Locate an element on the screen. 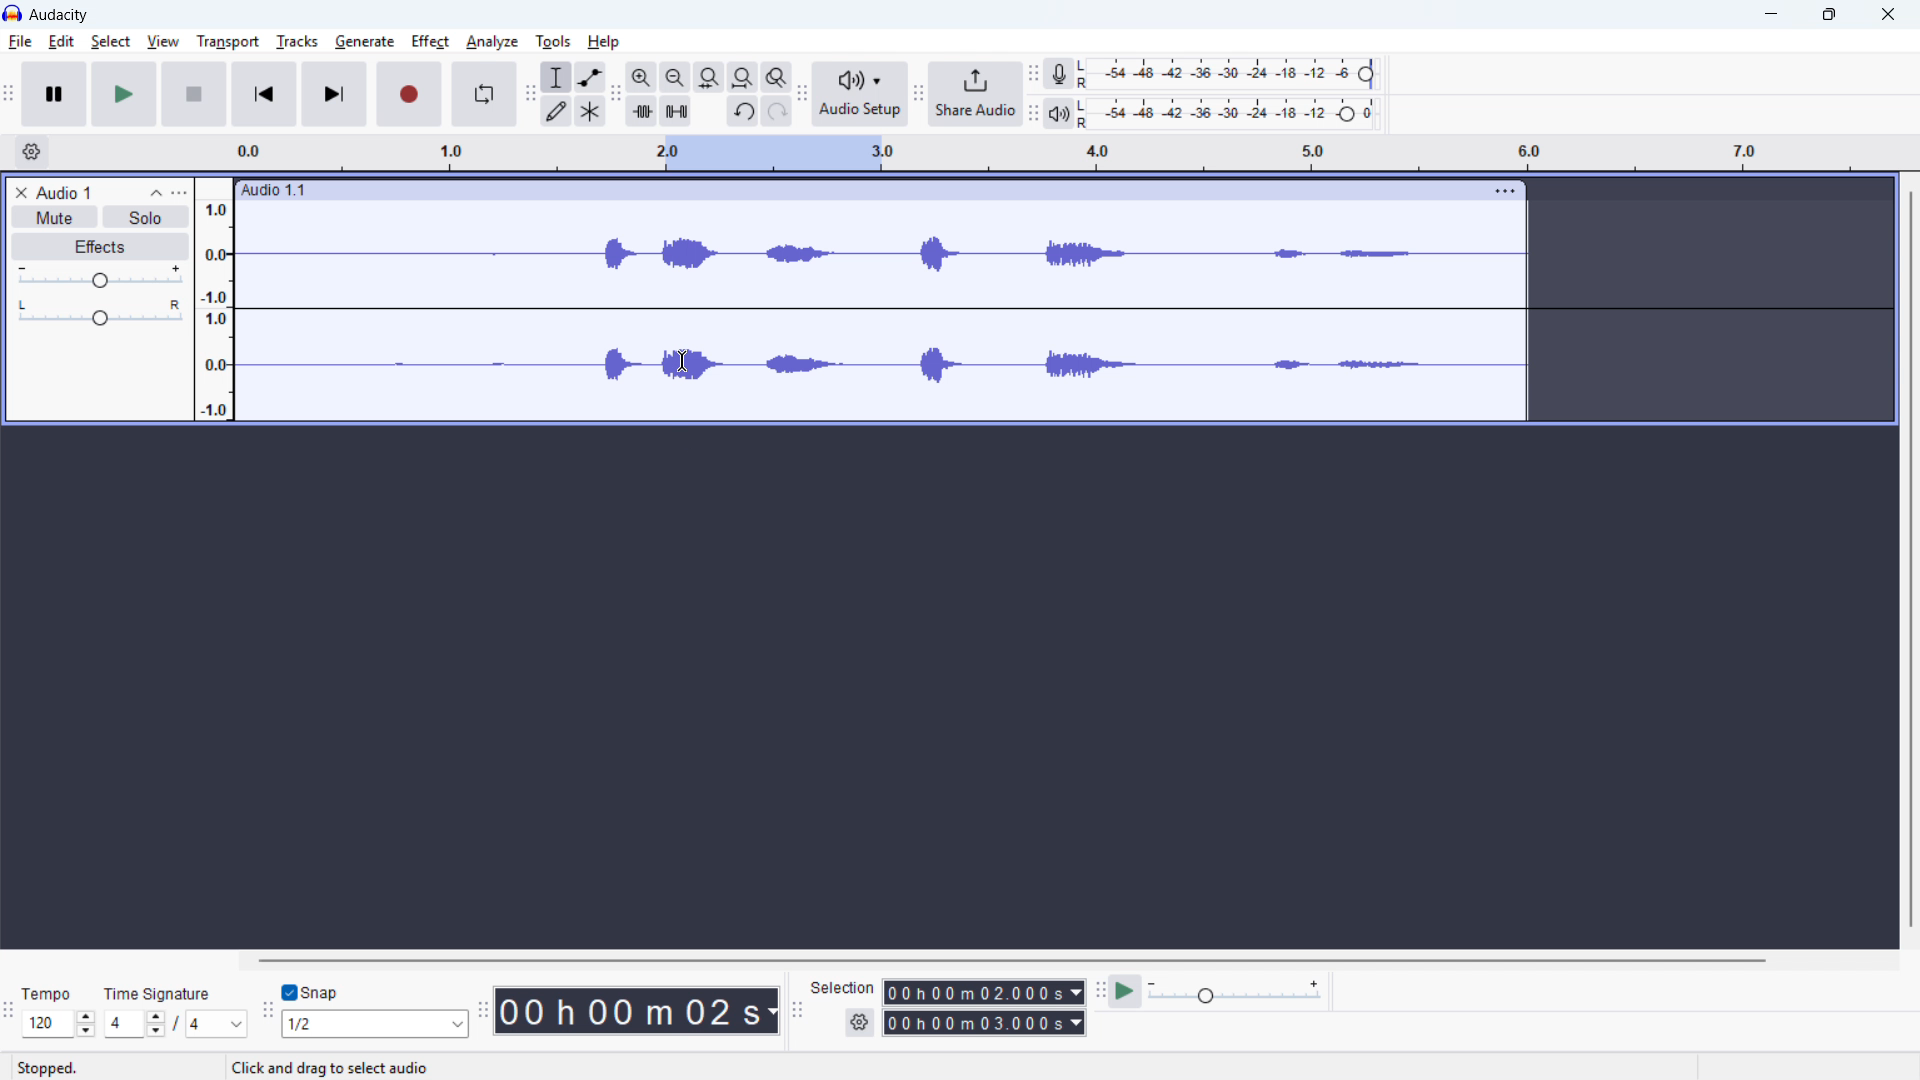  Pause is located at coordinates (56, 94).